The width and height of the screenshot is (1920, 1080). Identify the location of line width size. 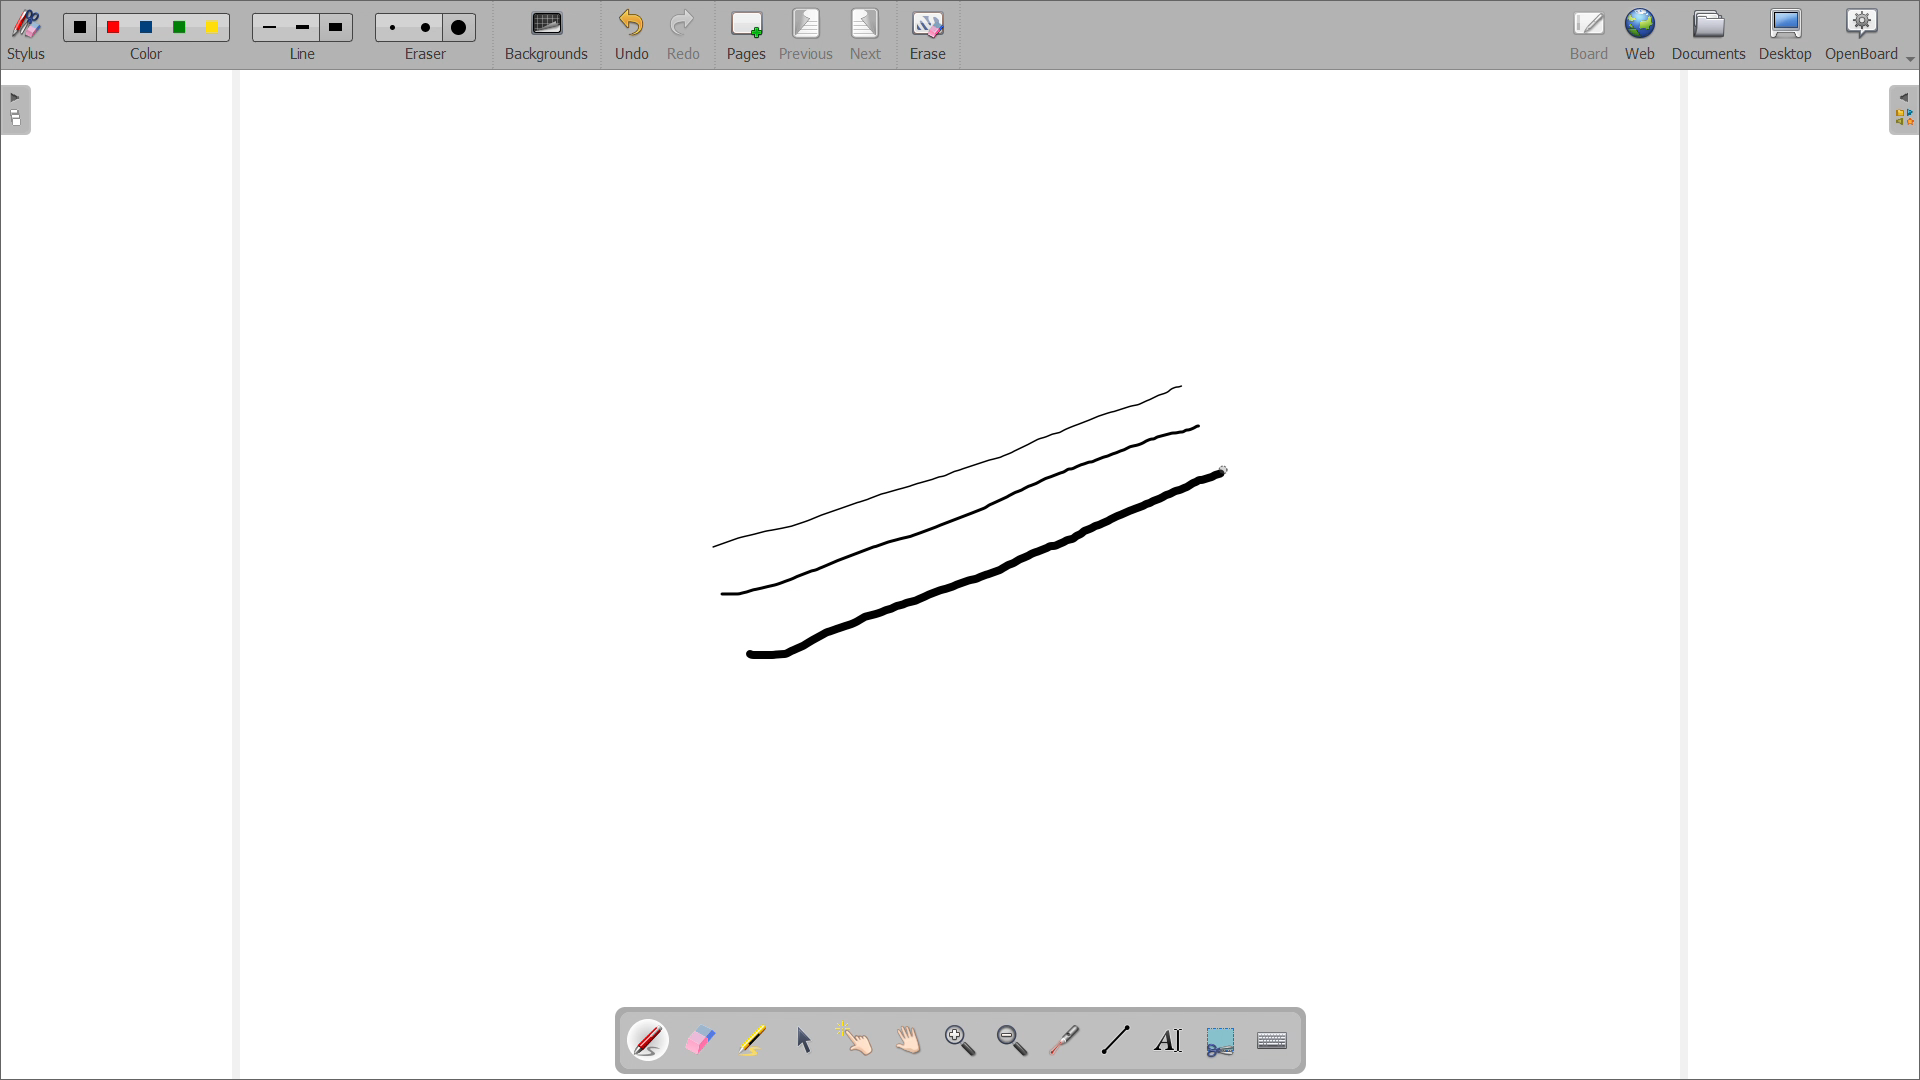
(304, 29).